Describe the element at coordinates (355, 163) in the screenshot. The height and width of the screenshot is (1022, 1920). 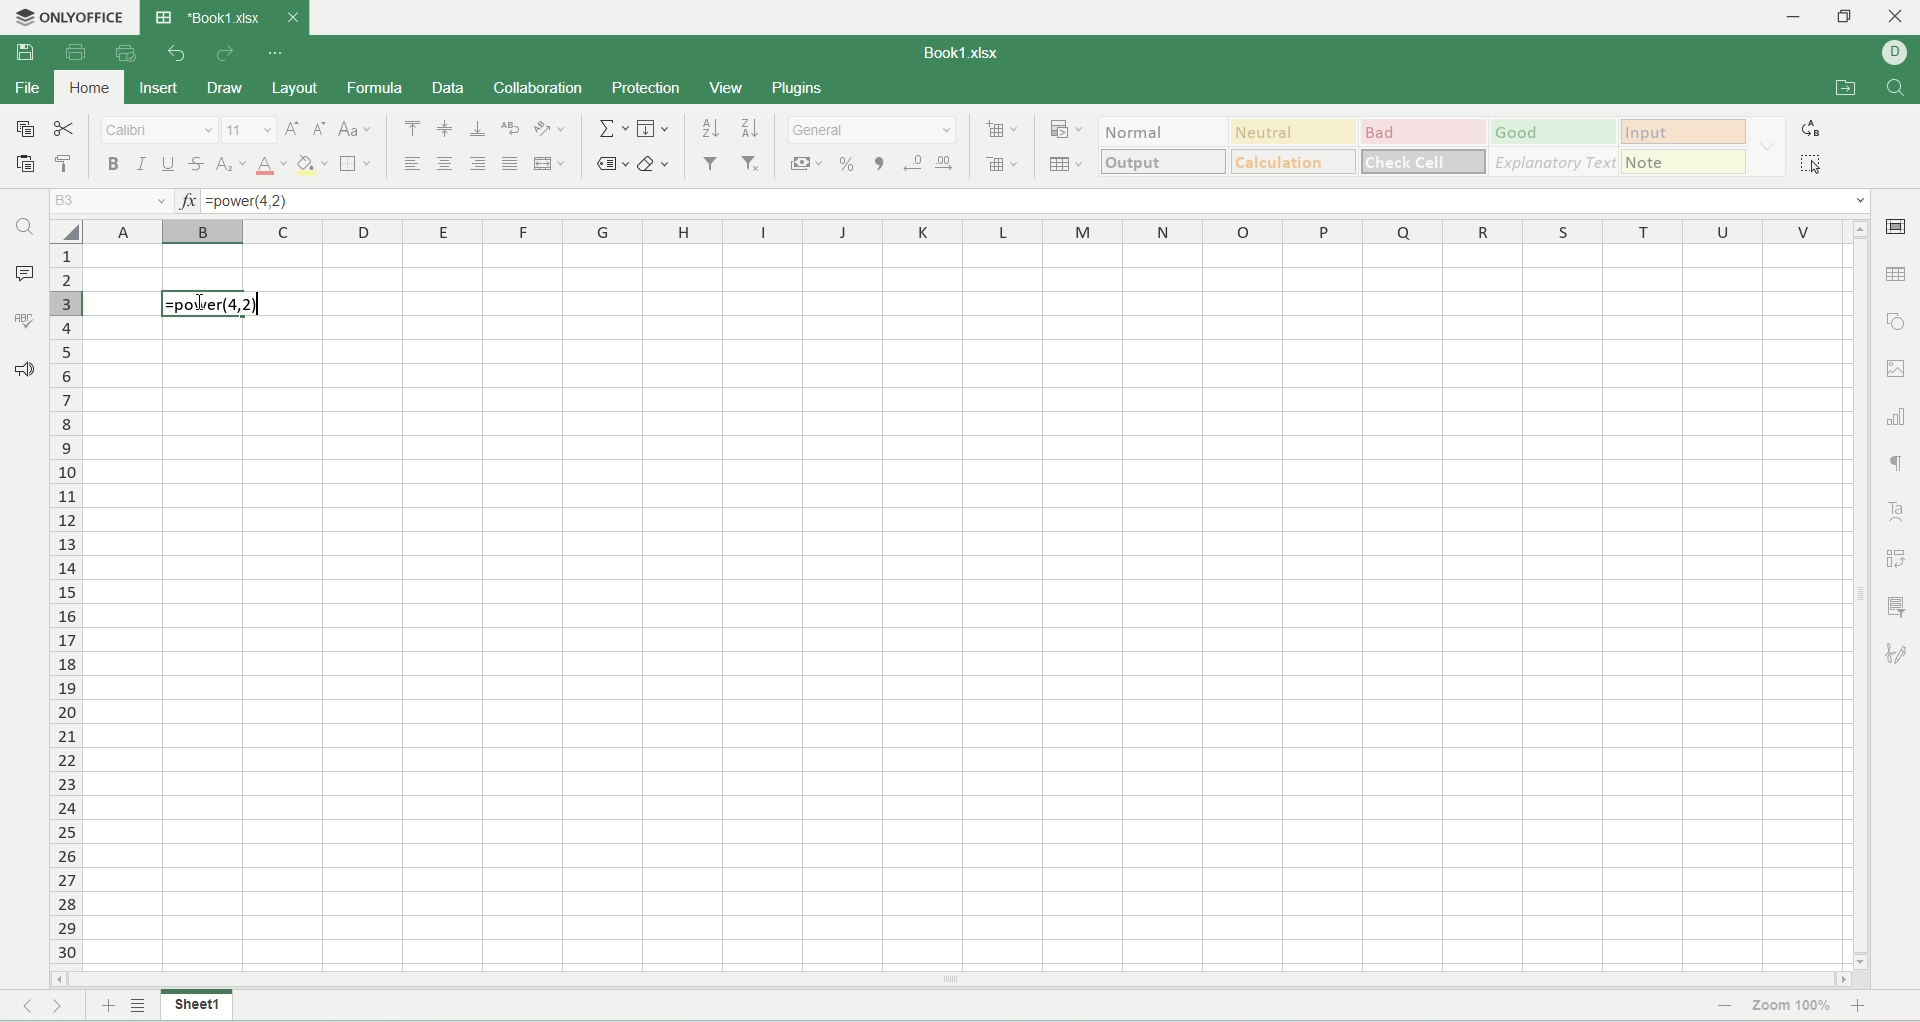
I see `borders` at that location.